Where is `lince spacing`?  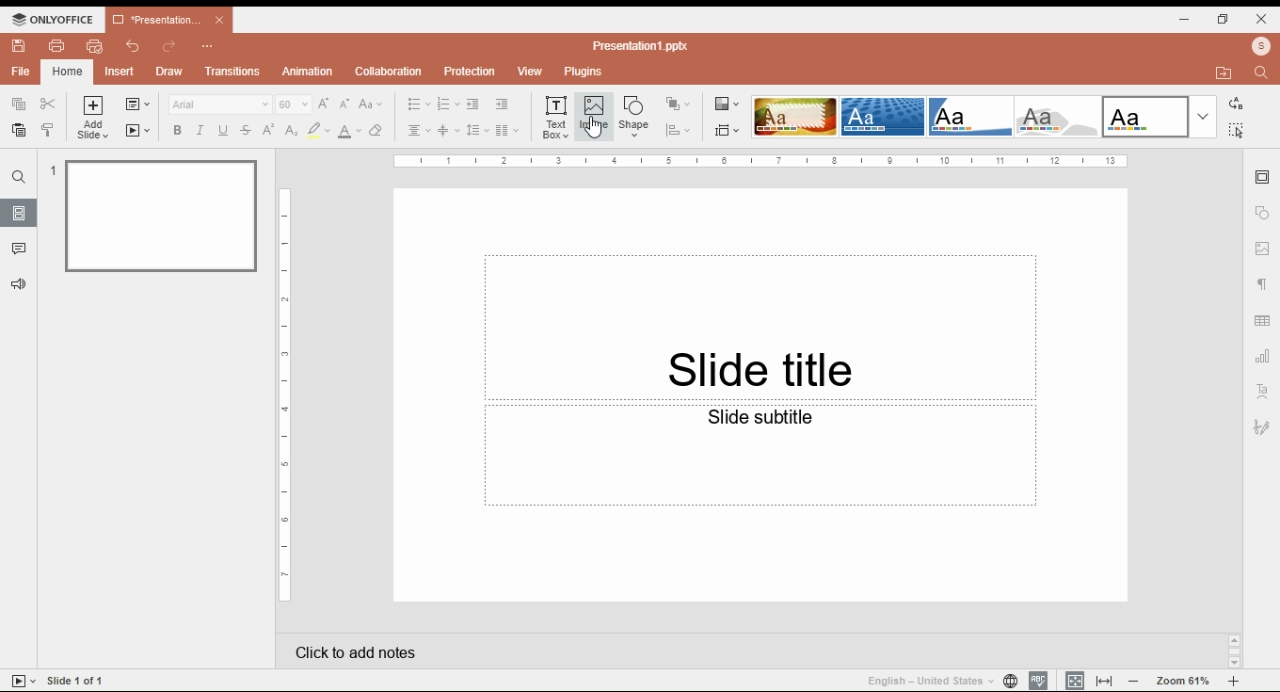 lince spacing is located at coordinates (477, 130).